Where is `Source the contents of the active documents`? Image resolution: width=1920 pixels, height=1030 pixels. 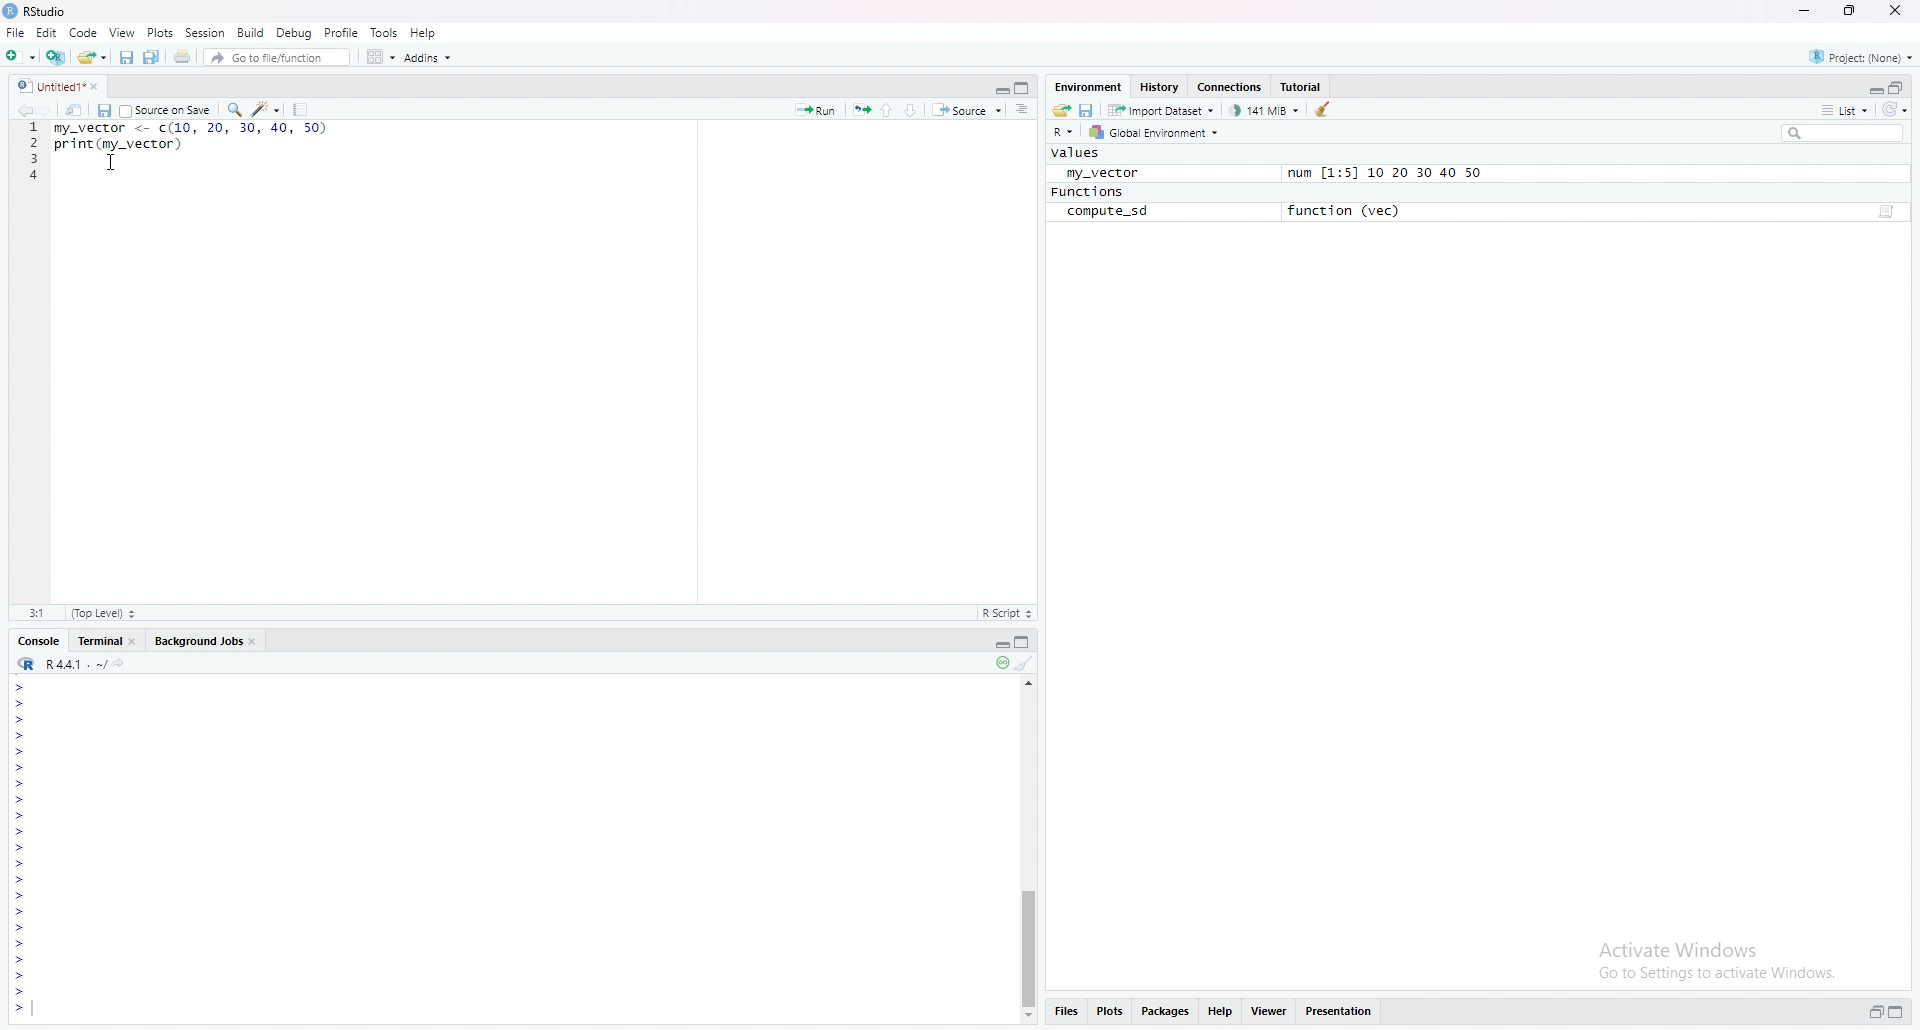 Source the contents of the active documents is located at coordinates (967, 111).